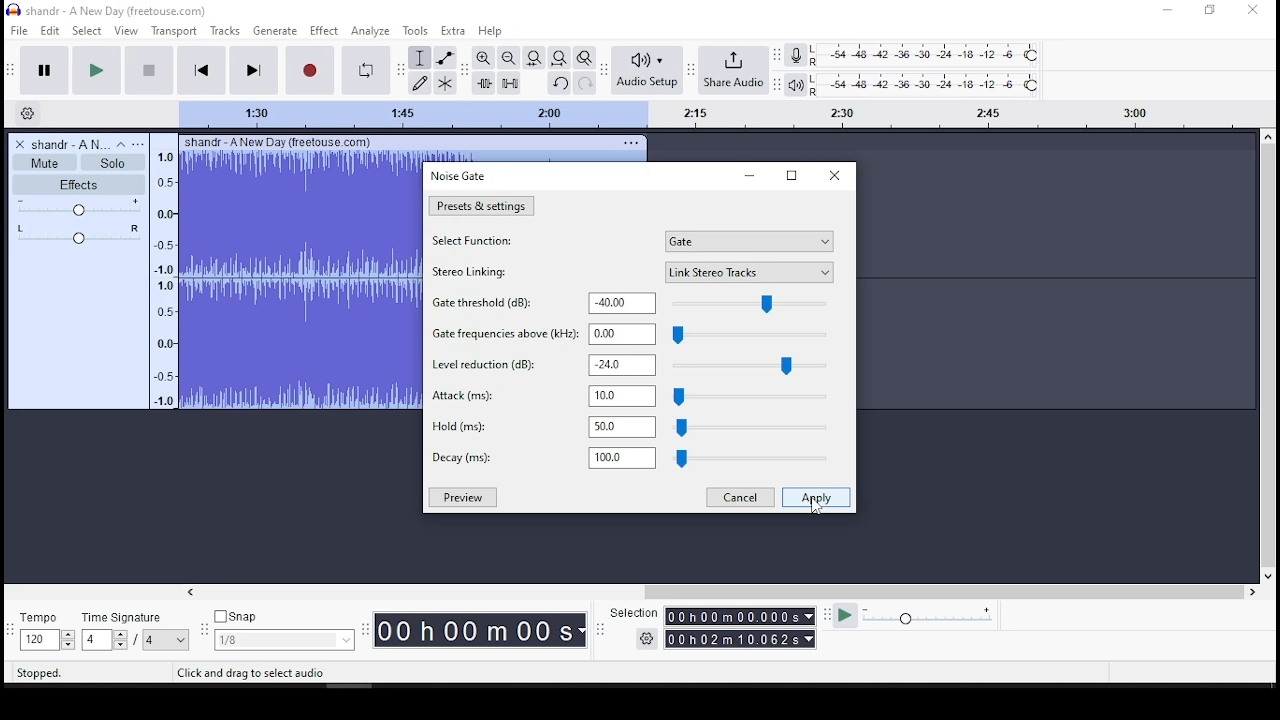 This screenshot has height=720, width=1280. What do you see at coordinates (558, 57) in the screenshot?
I see `fit project to width` at bounding box center [558, 57].